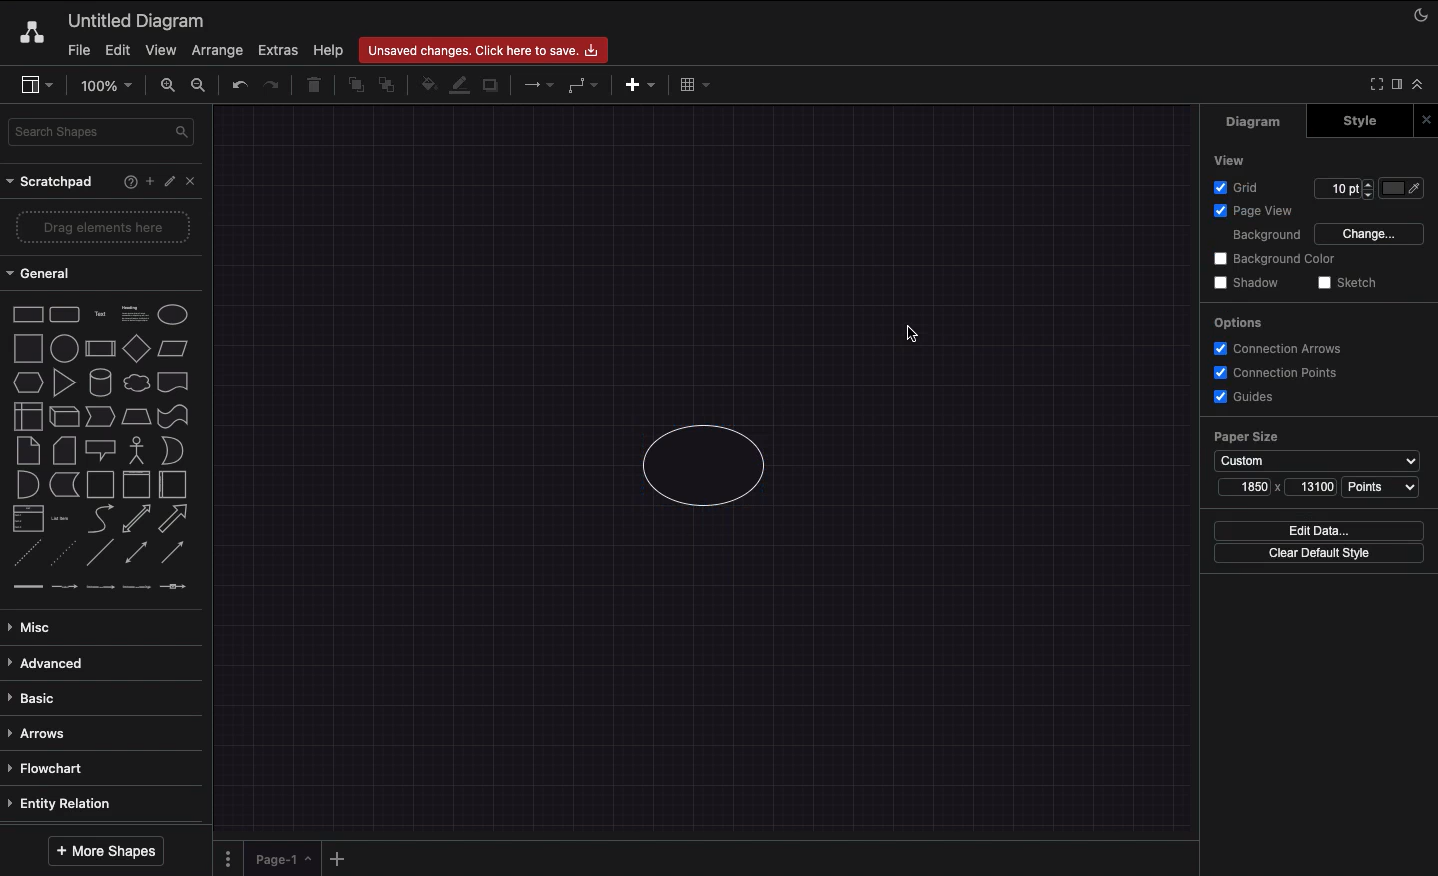 Image resolution: width=1438 pixels, height=876 pixels. What do you see at coordinates (27, 415) in the screenshot?
I see `Internal storage` at bounding box center [27, 415].